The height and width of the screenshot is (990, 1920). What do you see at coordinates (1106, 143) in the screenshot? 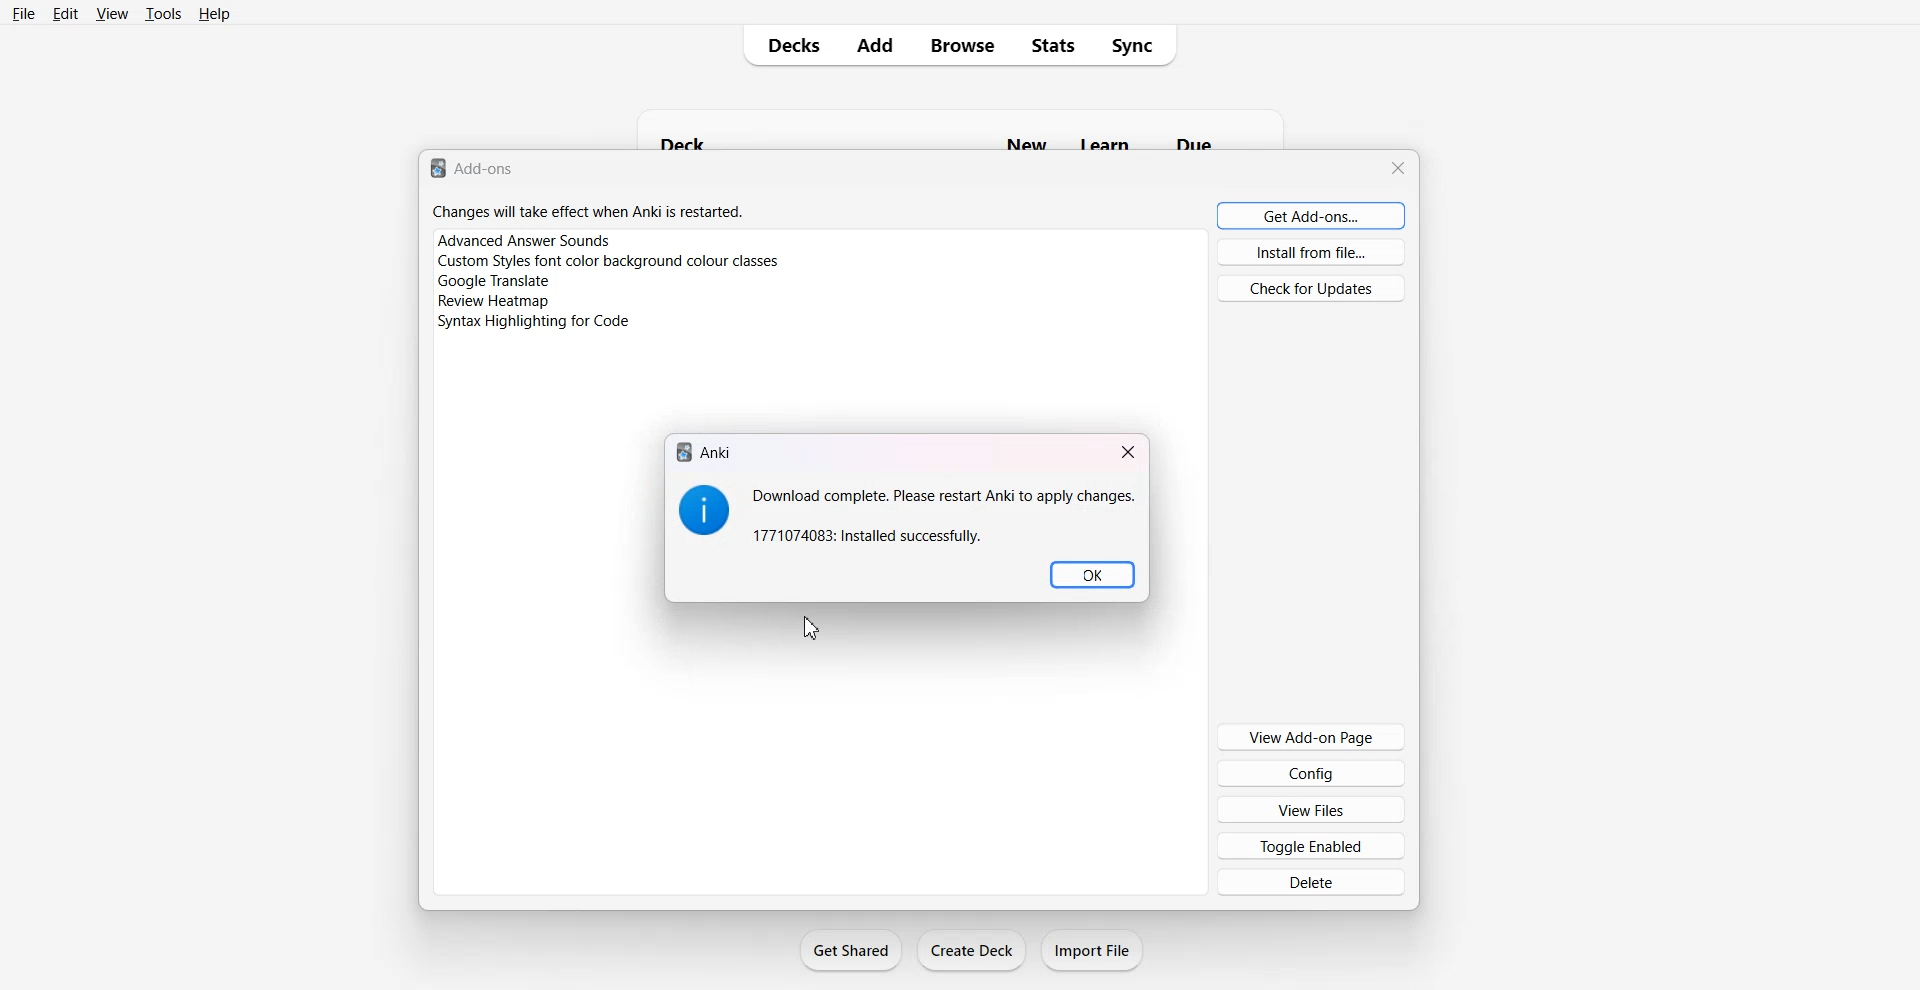
I see `learn` at bounding box center [1106, 143].